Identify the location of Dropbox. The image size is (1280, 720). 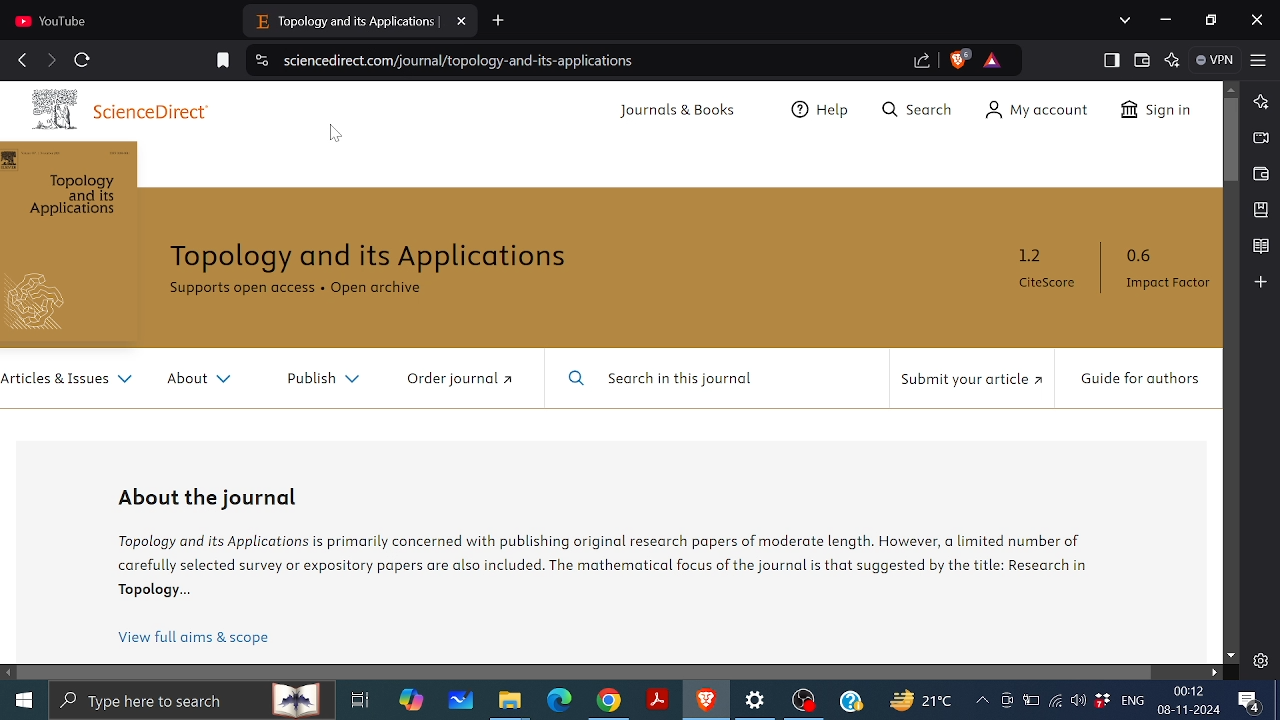
(1101, 700).